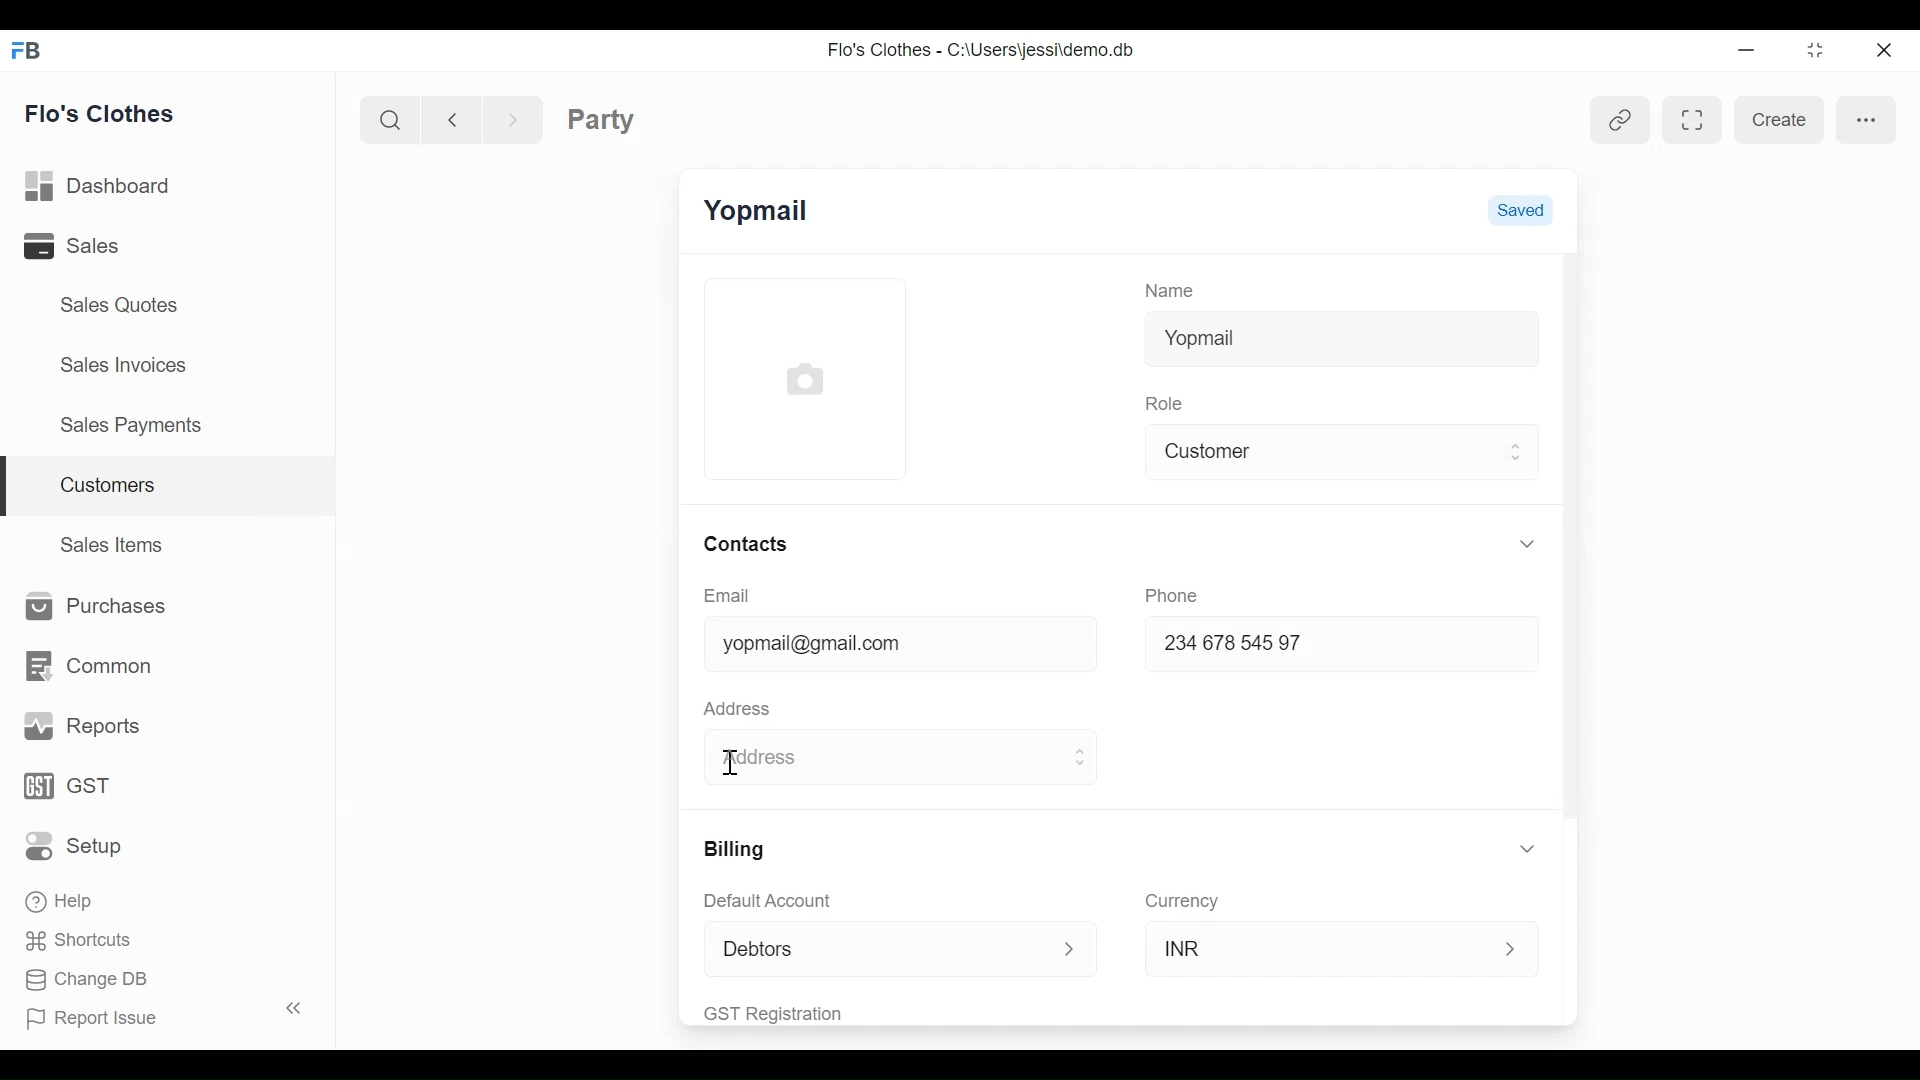 The image size is (1920, 1080). Describe the element at coordinates (1574, 537) in the screenshot. I see `Vertical Scroll bar` at that location.